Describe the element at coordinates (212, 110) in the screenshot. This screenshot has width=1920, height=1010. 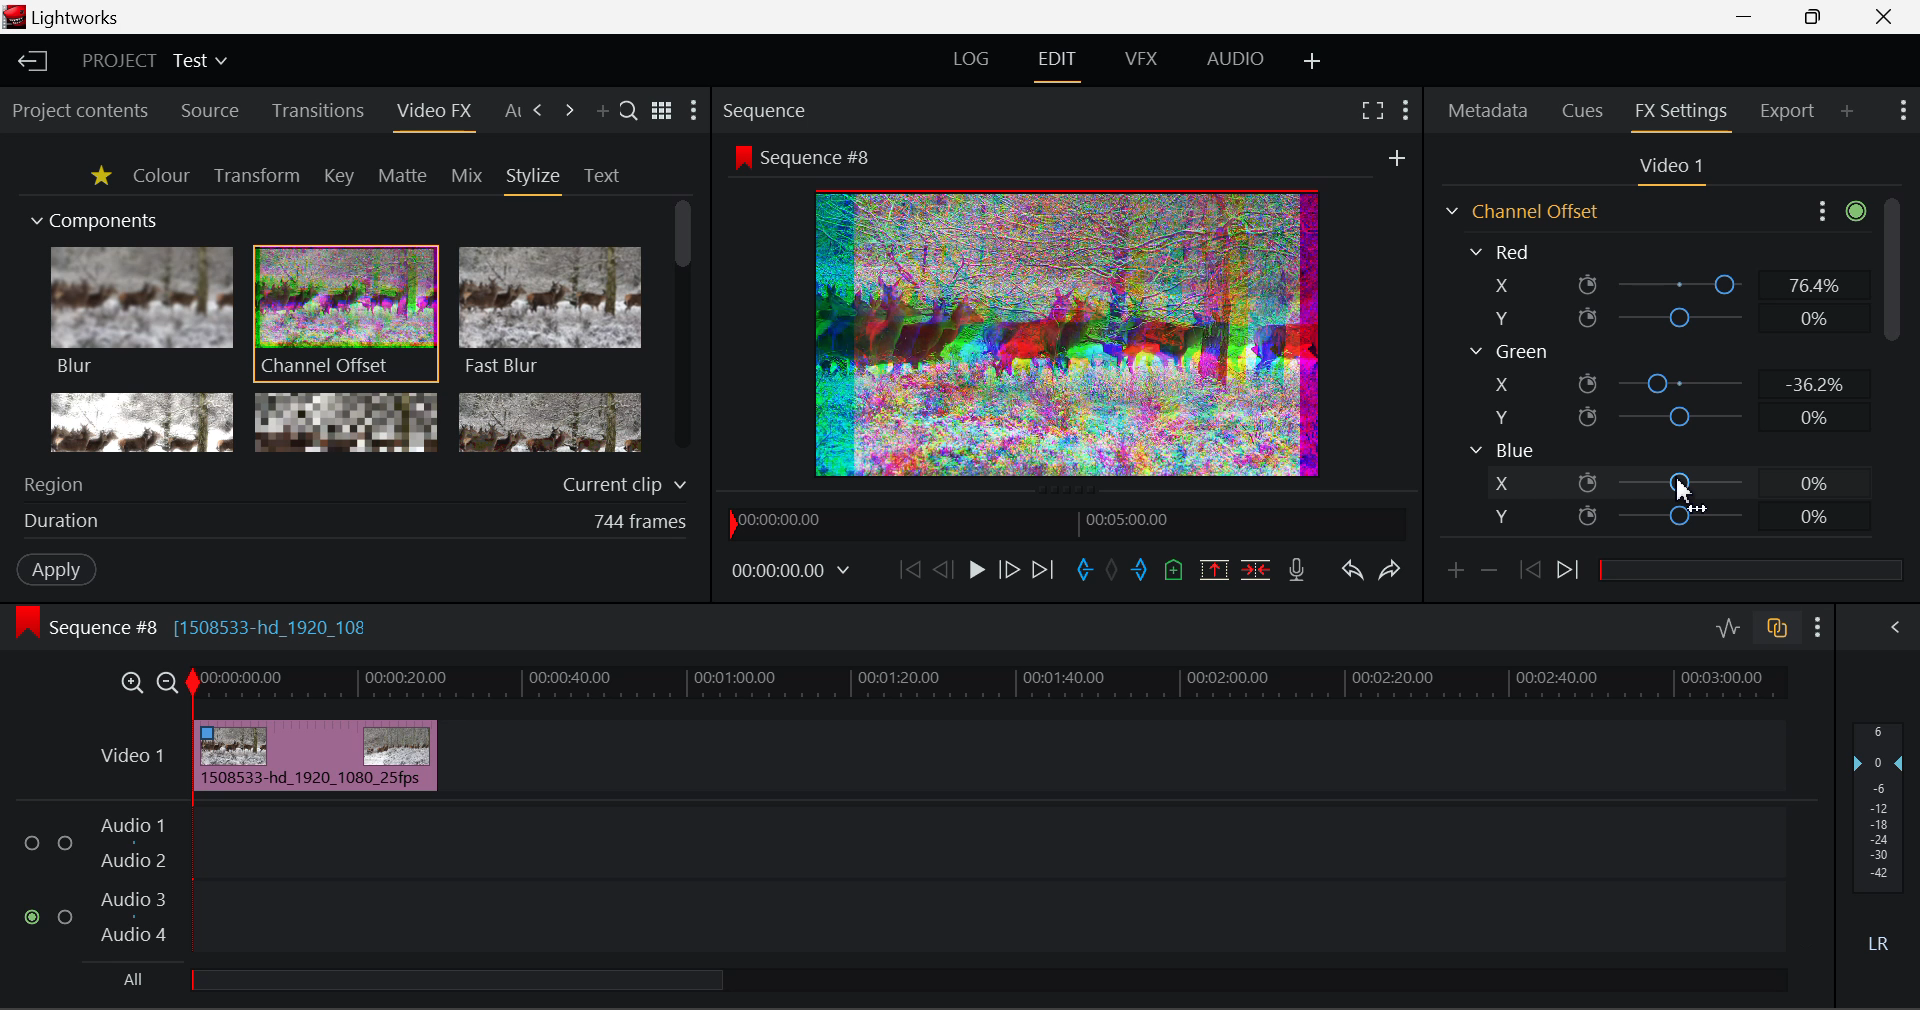
I see `Source` at that location.